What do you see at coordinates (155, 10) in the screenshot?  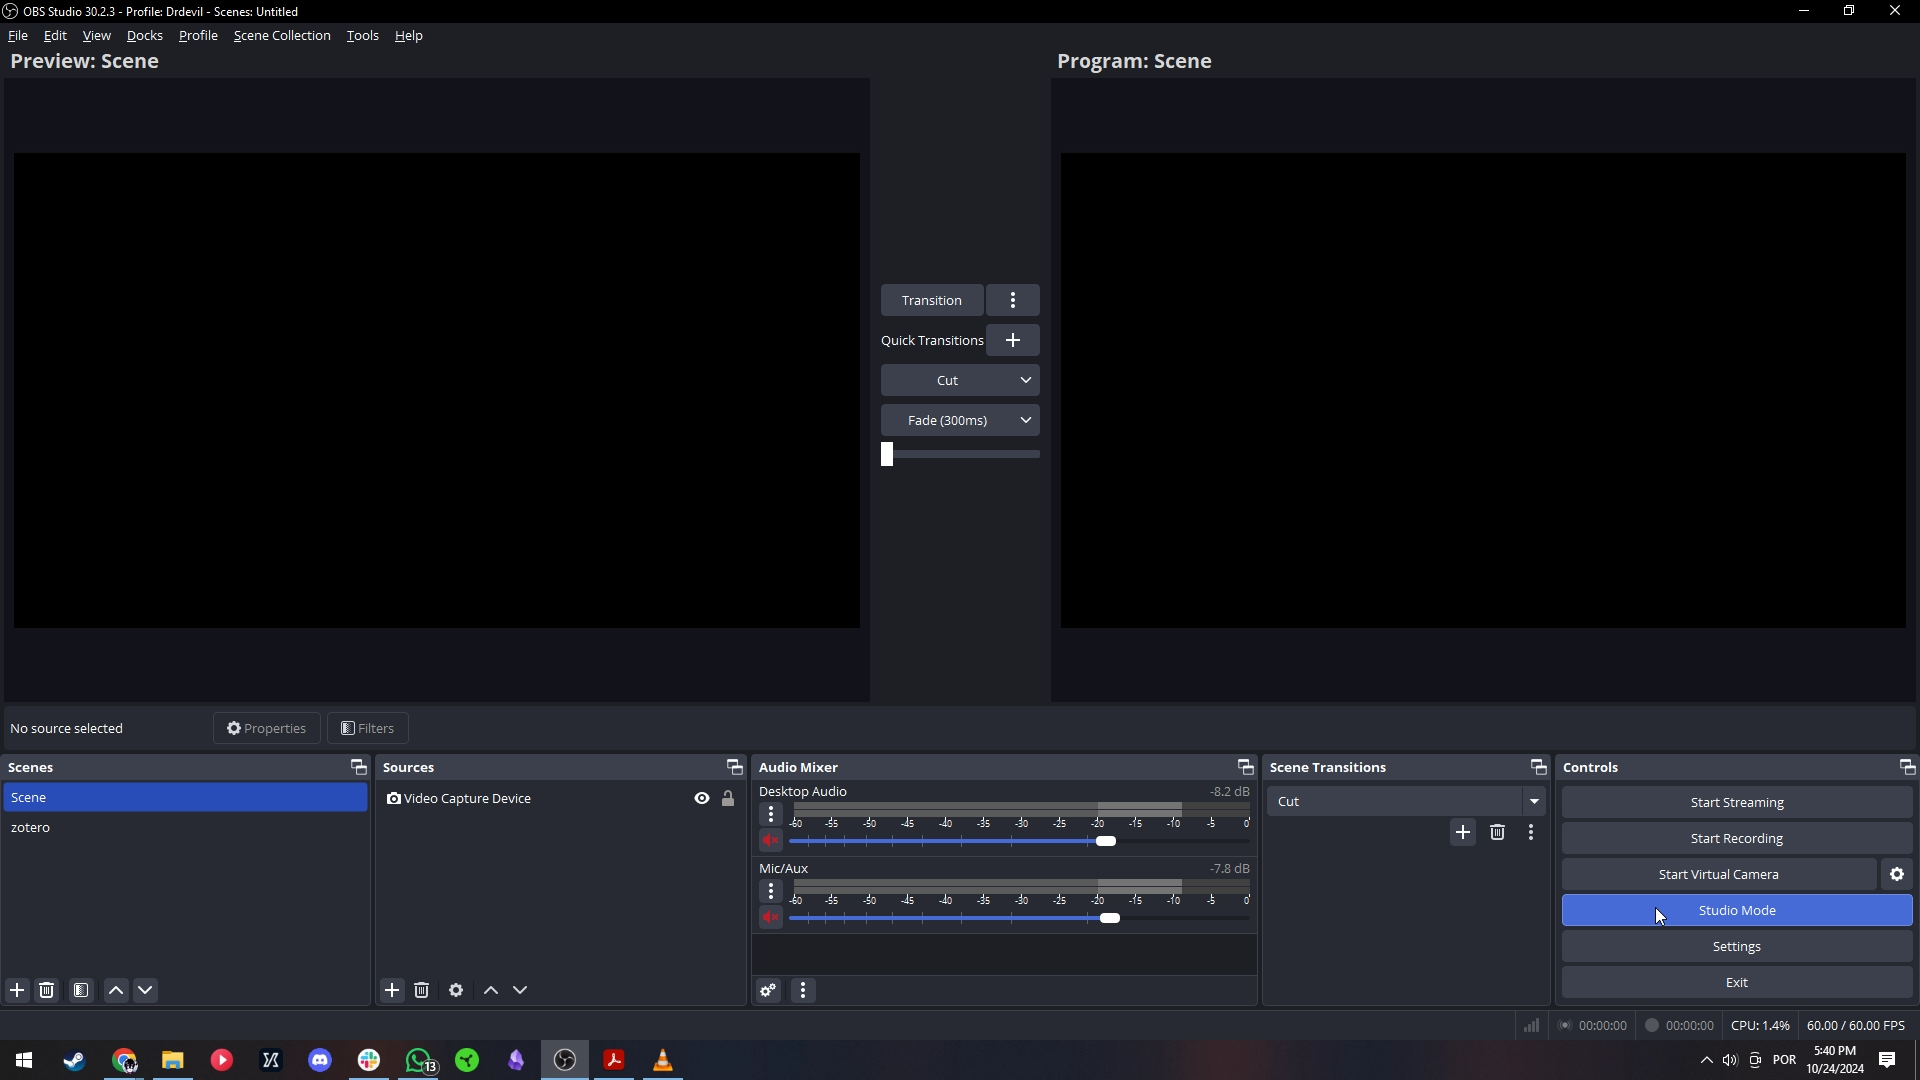 I see `programme name and file` at bounding box center [155, 10].